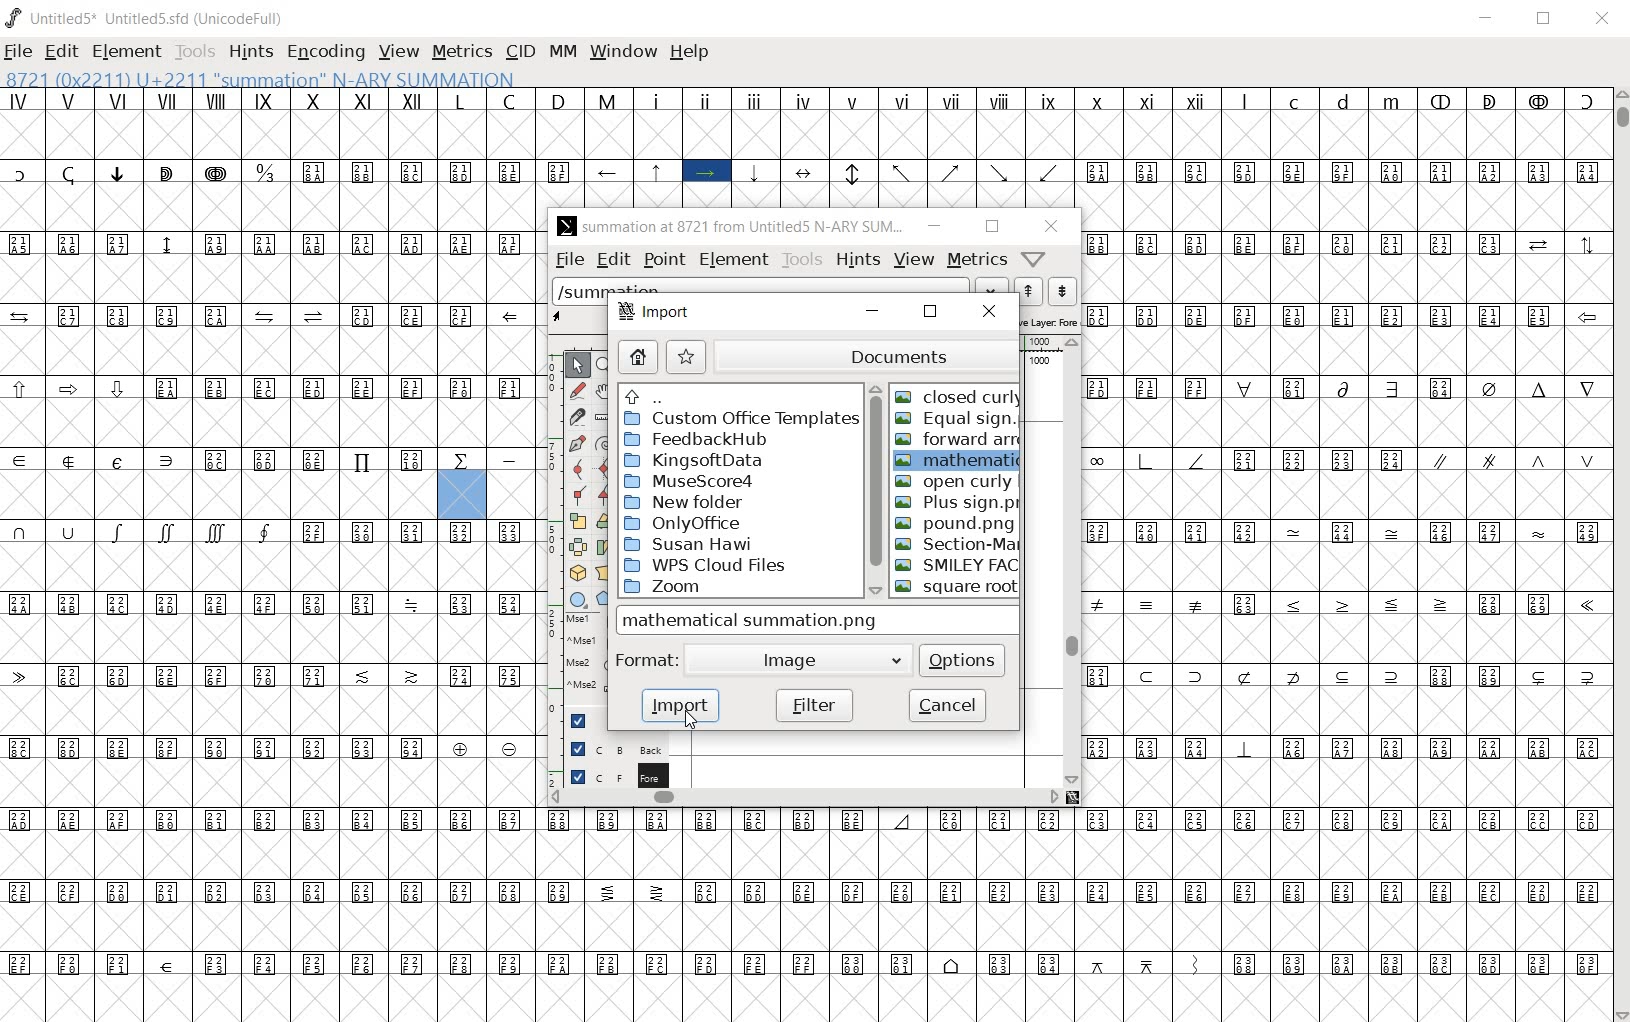 The width and height of the screenshot is (1630, 1022). What do you see at coordinates (806, 659) in the screenshot?
I see `Image` at bounding box center [806, 659].